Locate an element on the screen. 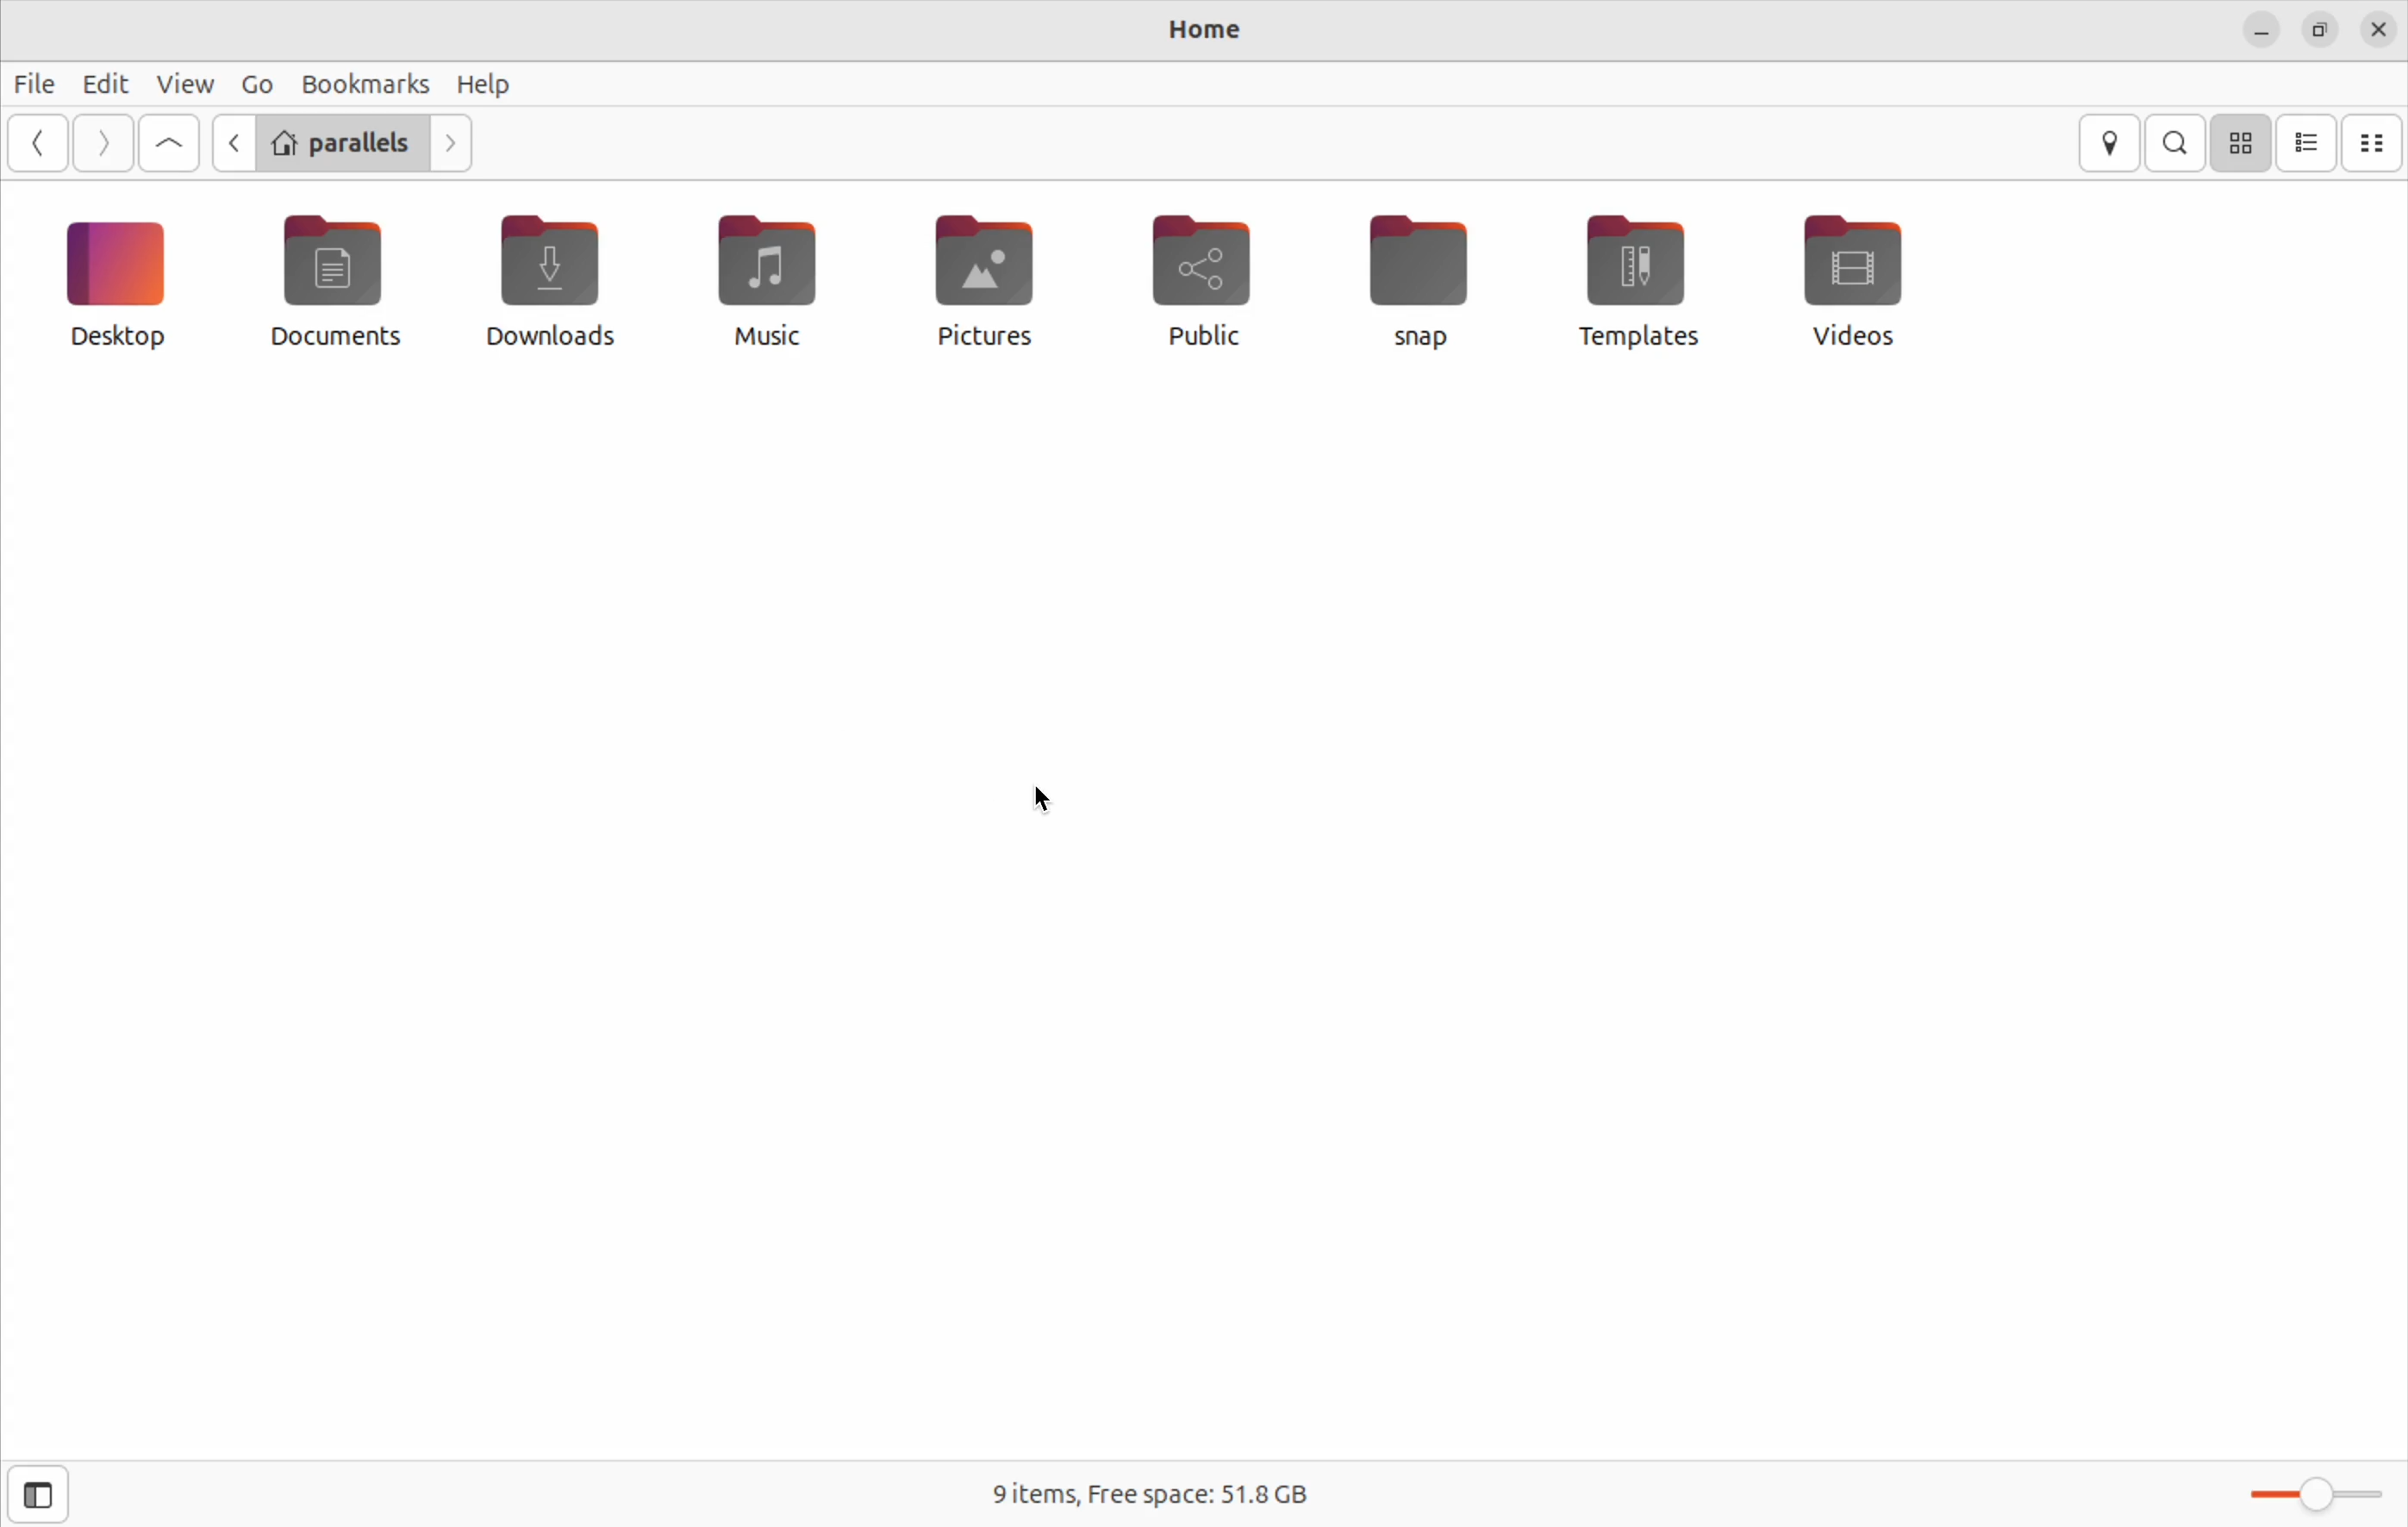 Image resolution: width=2408 pixels, height=1527 pixels. 9 items free space 51.8Gb is located at coordinates (1147, 1494).